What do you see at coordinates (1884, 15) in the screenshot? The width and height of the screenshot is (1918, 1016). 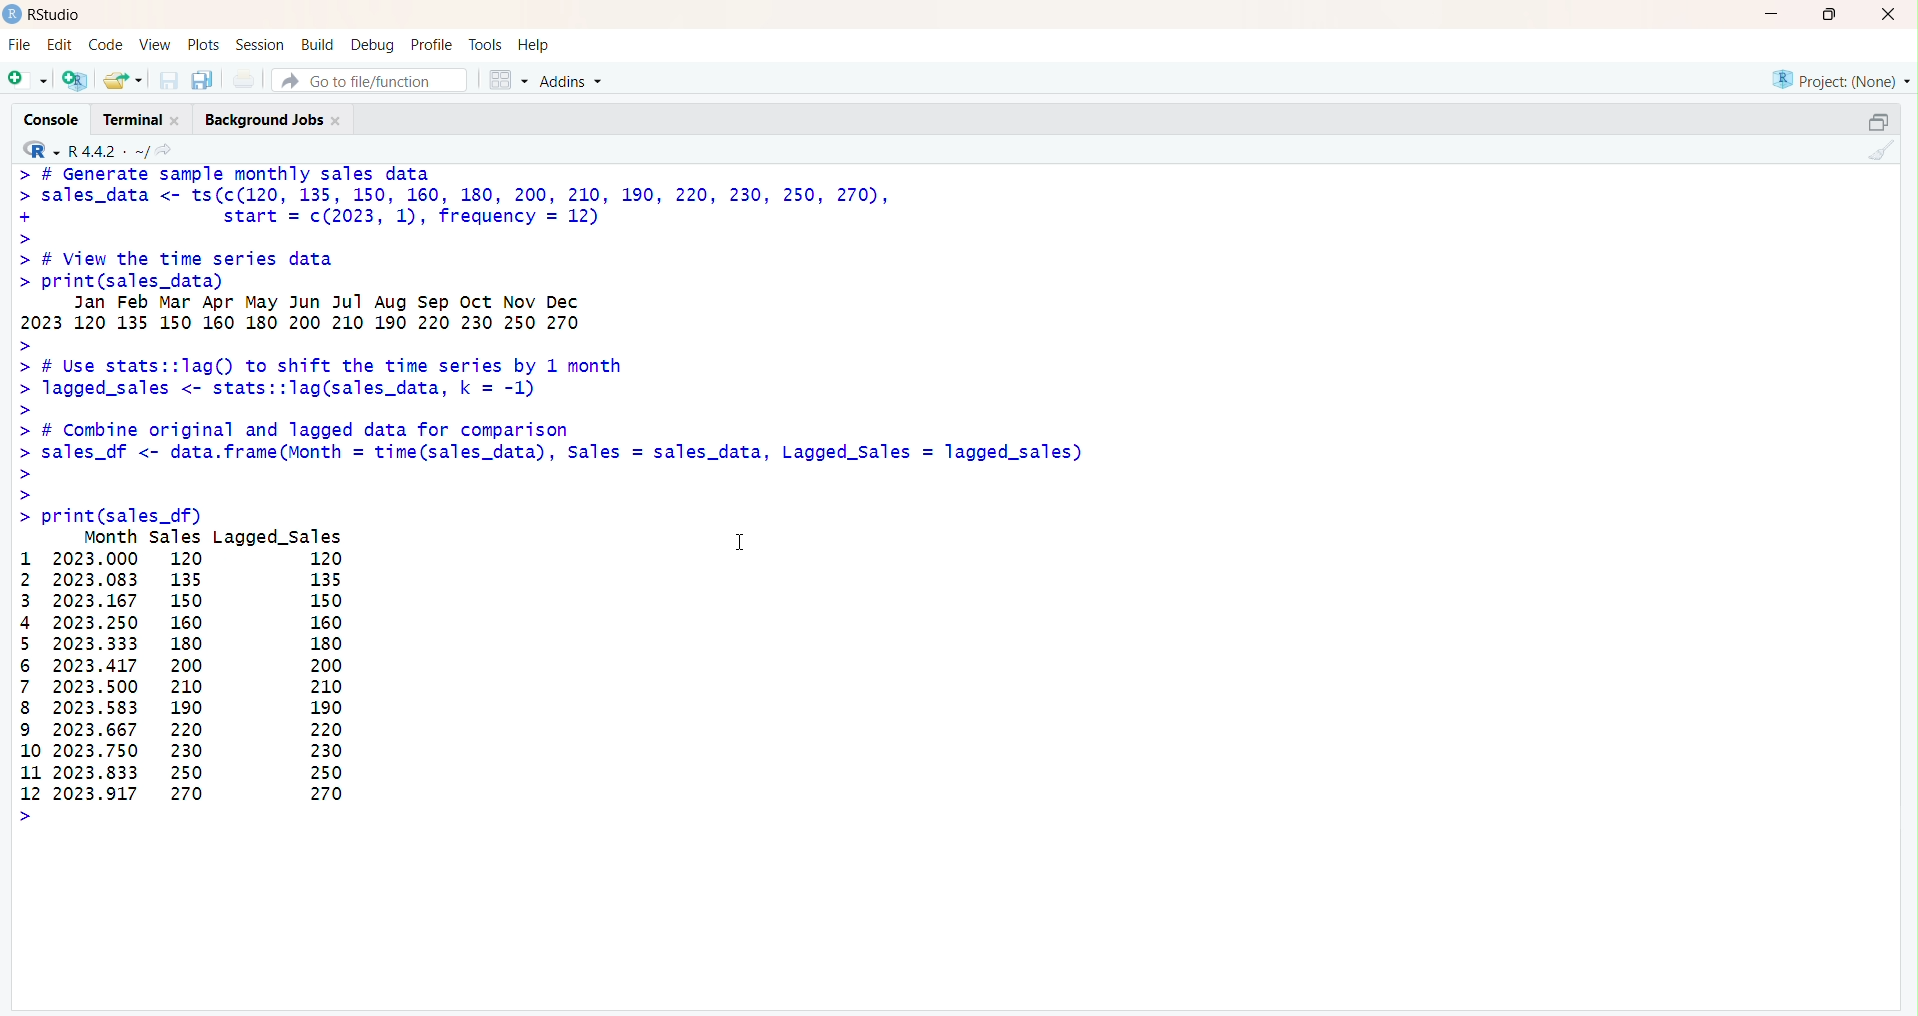 I see `close` at bounding box center [1884, 15].